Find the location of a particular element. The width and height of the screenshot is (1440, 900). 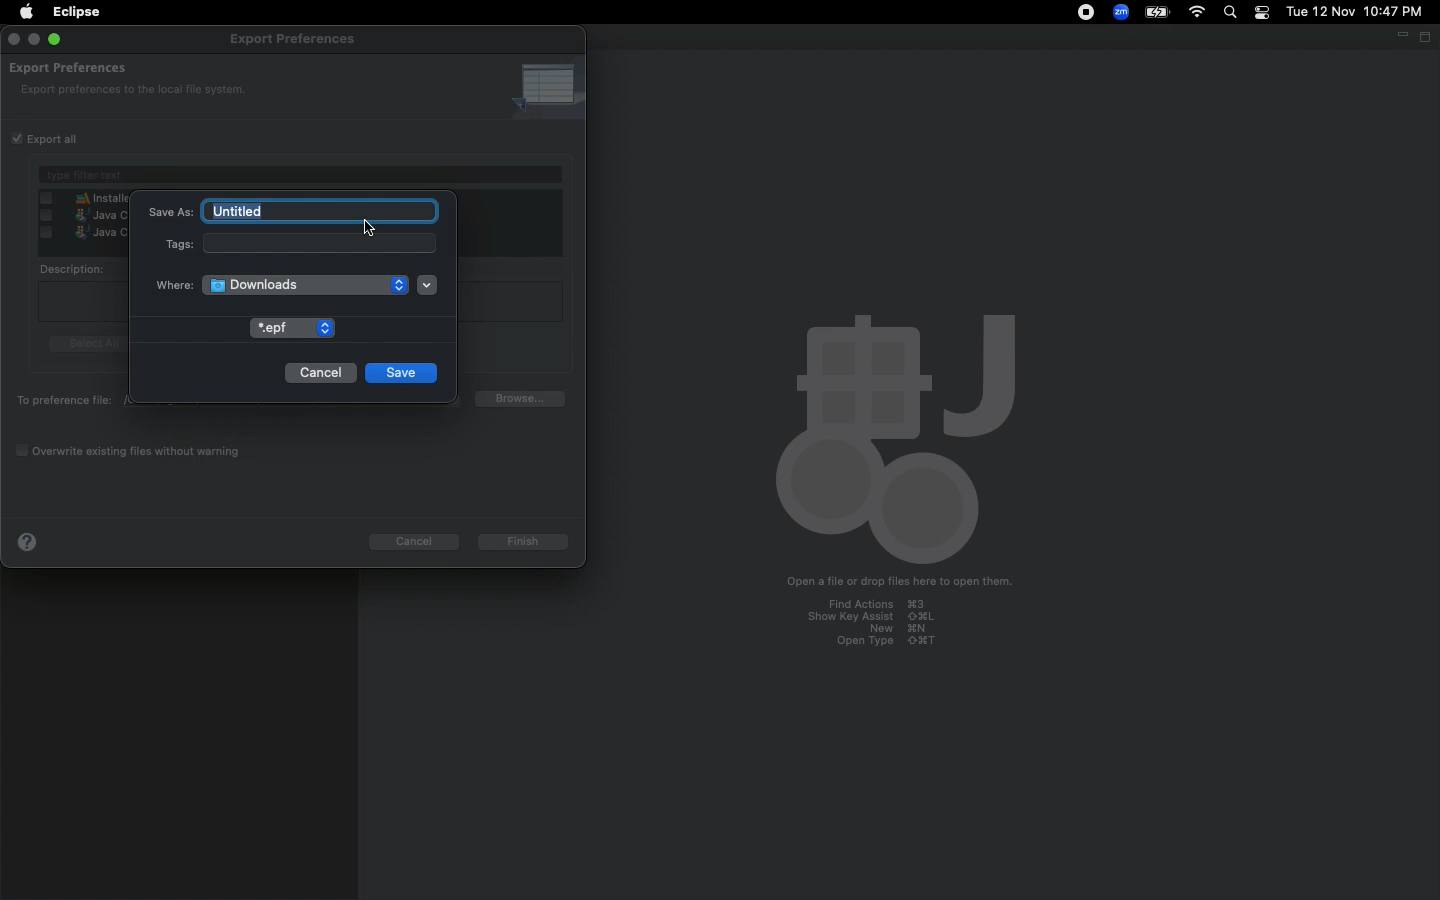

Notification bar is located at coordinates (1261, 14).